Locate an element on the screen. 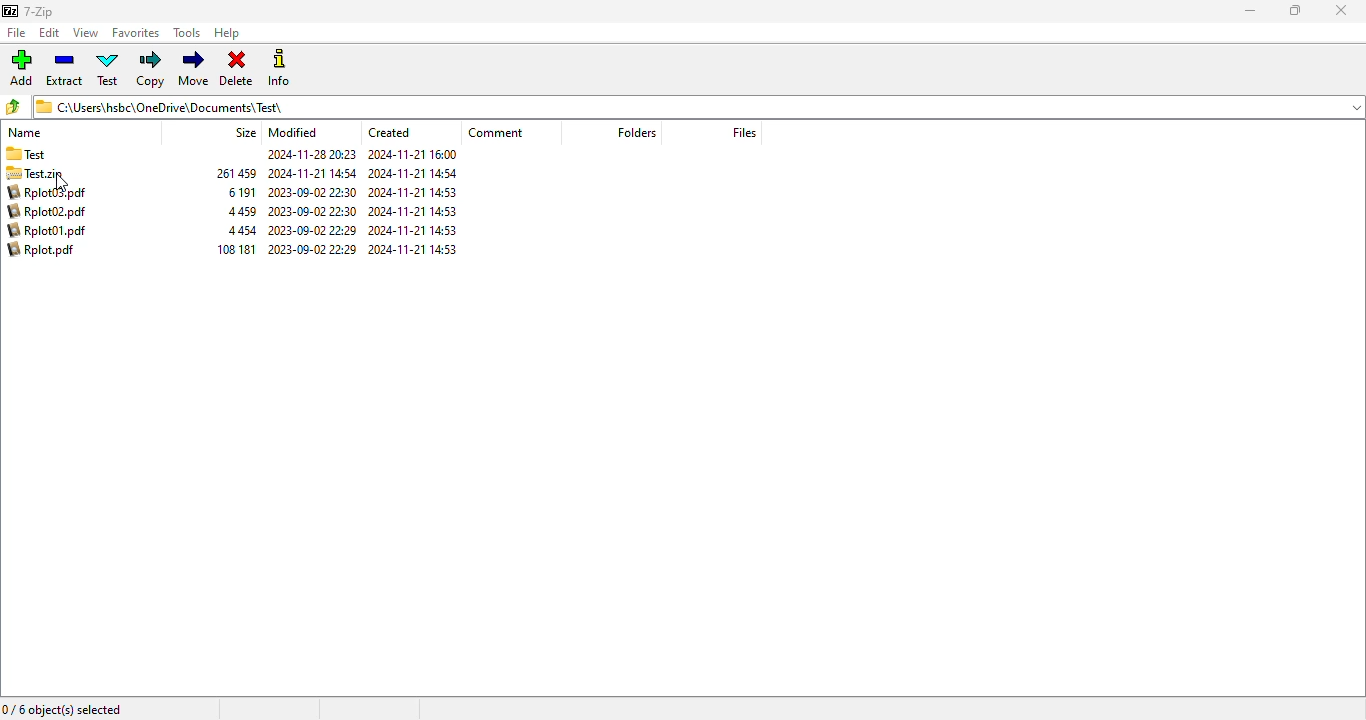  Rplot.pdf 108181 2023-09-02 22:29 2024-11-21 14:53 is located at coordinates (52, 252).